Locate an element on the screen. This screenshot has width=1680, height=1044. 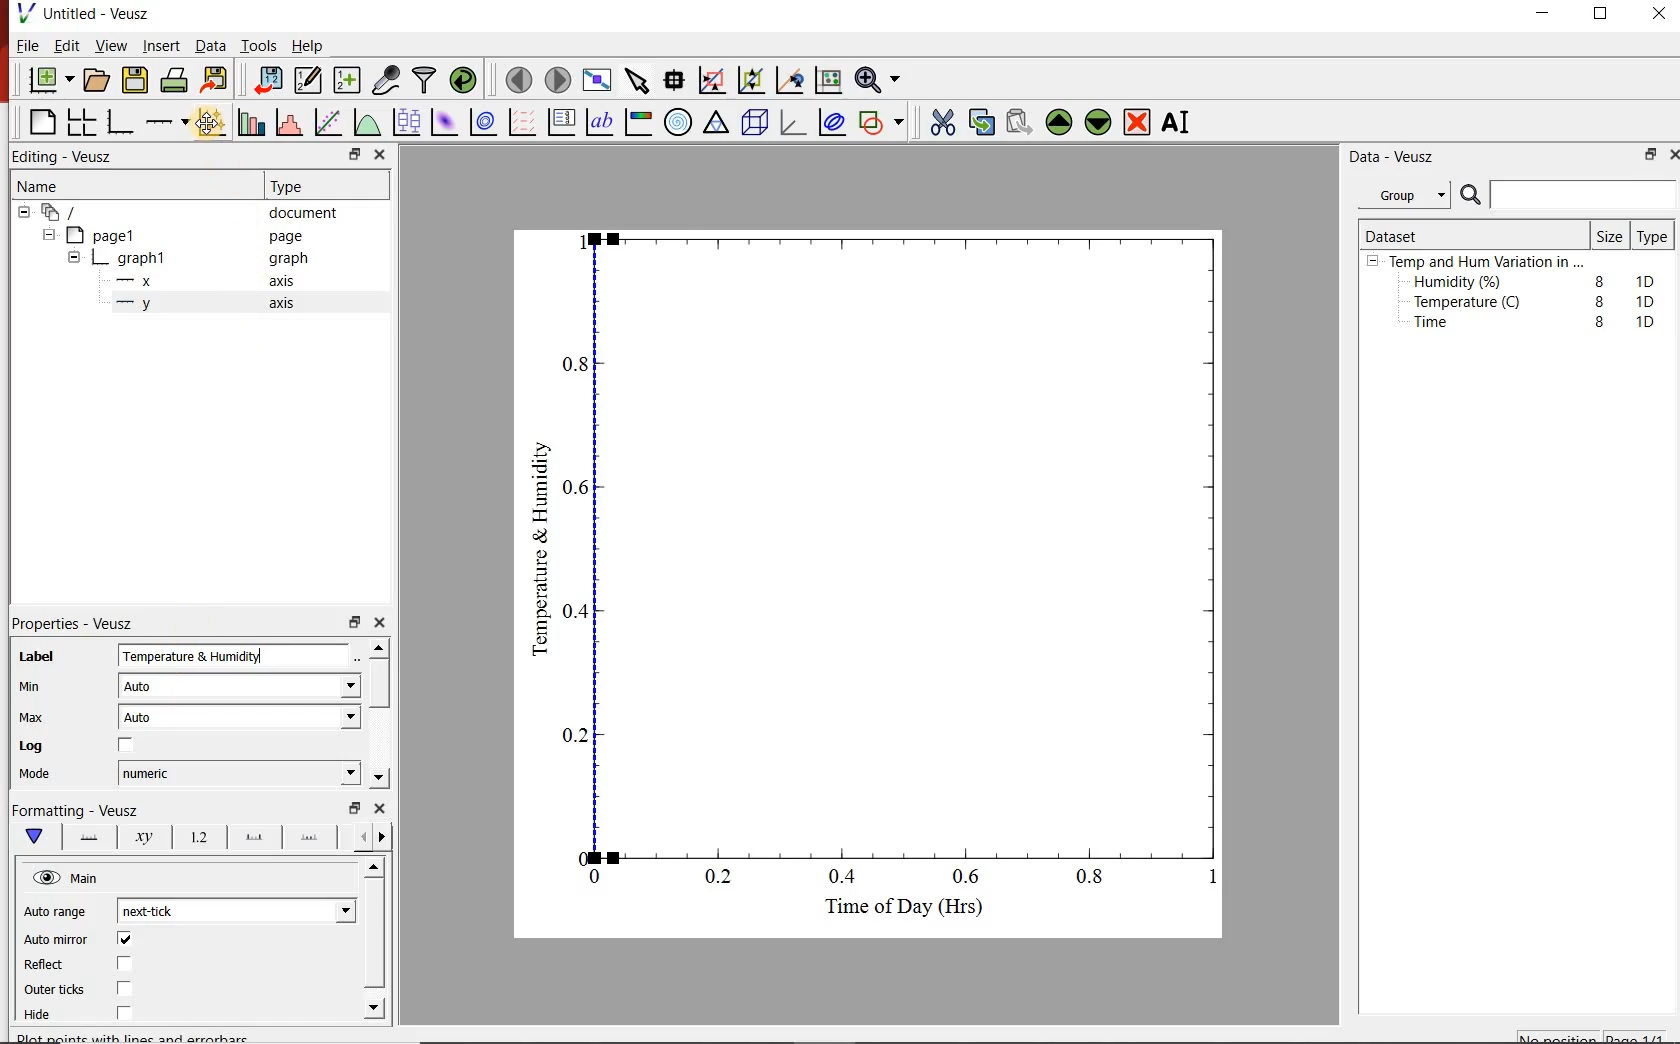
Search bar is located at coordinates (1568, 195).